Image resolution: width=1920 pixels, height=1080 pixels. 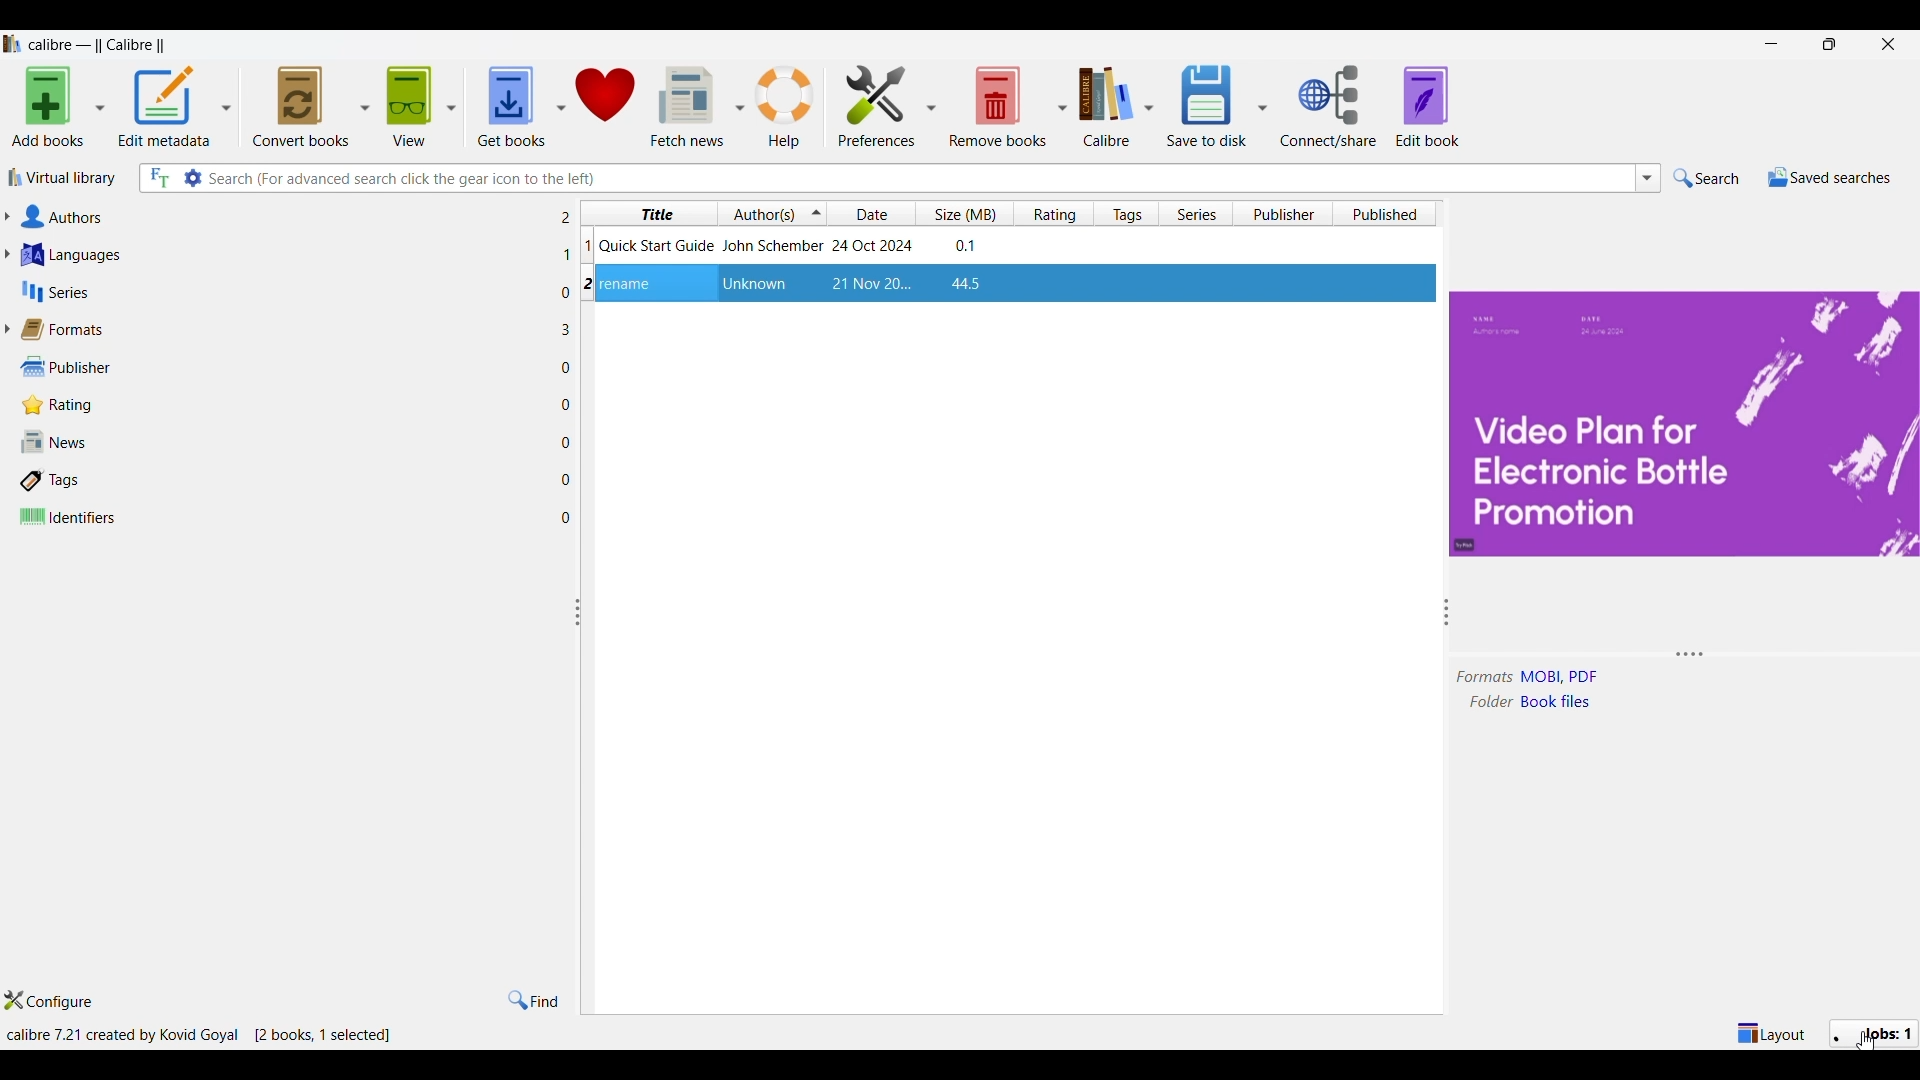 What do you see at coordinates (451, 106) in the screenshot?
I see `View options` at bounding box center [451, 106].